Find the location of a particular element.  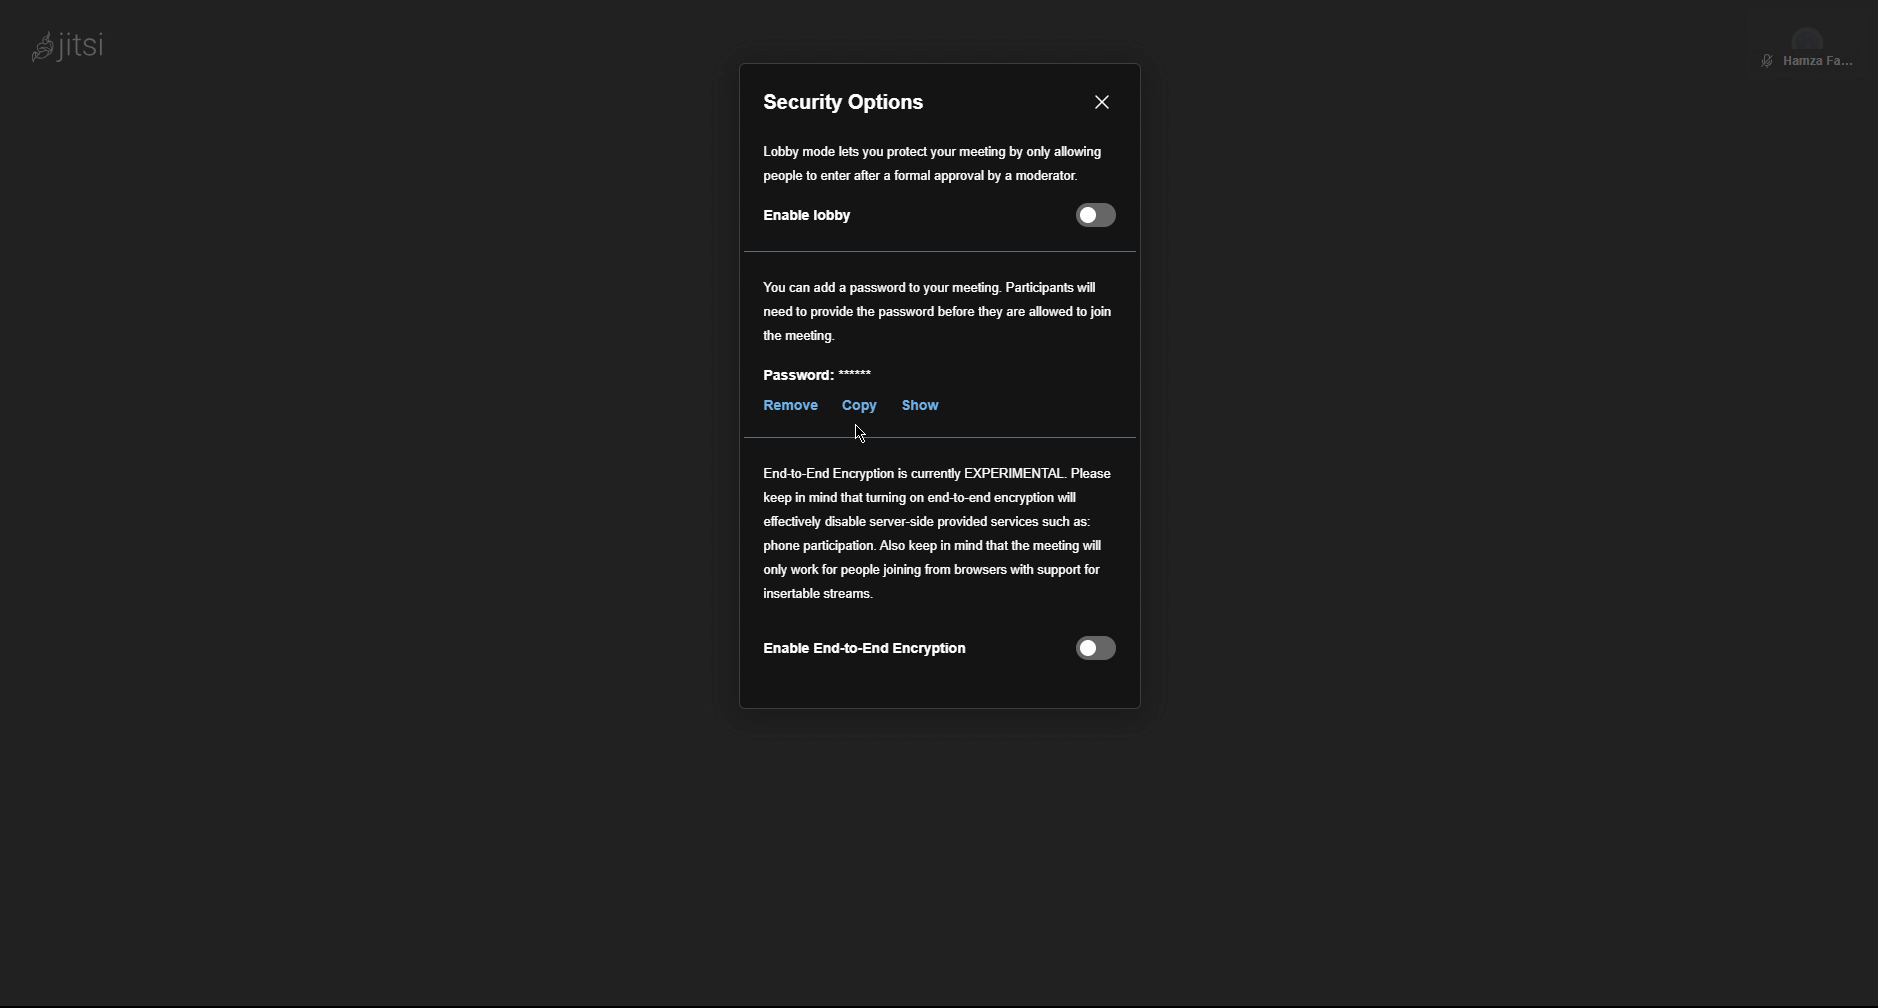

Participant View is located at coordinates (1808, 42).